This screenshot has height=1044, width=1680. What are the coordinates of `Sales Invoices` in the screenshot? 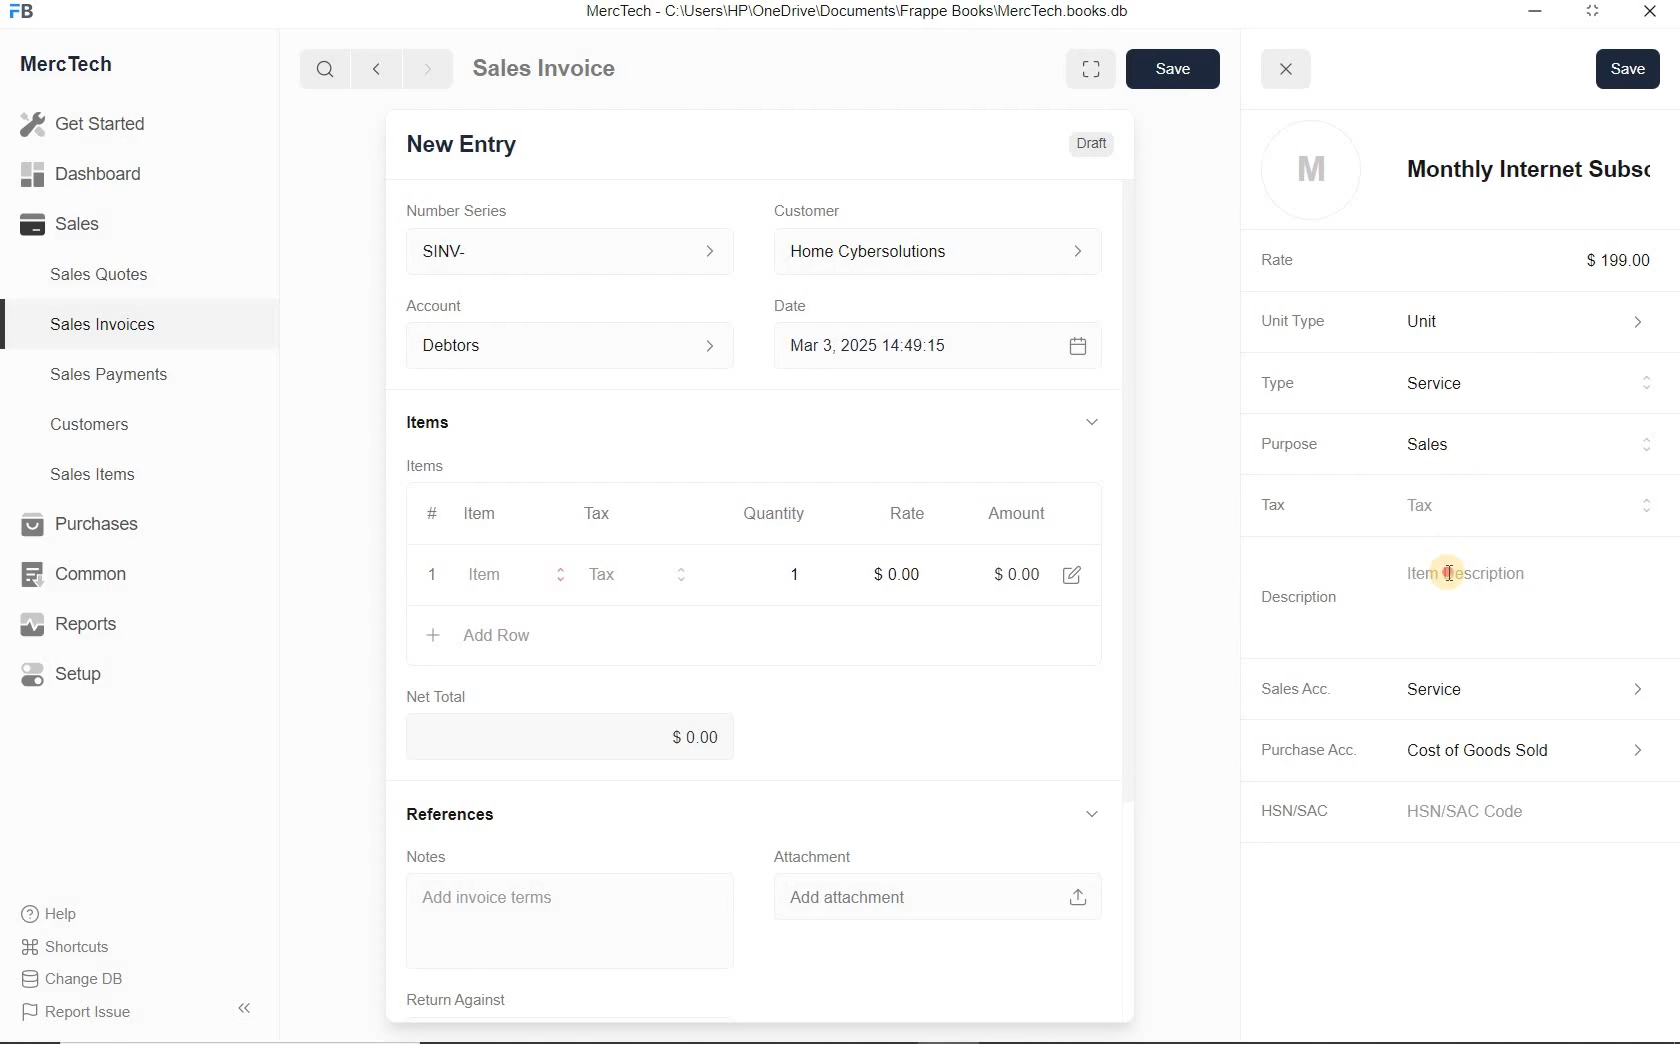 It's located at (104, 324).